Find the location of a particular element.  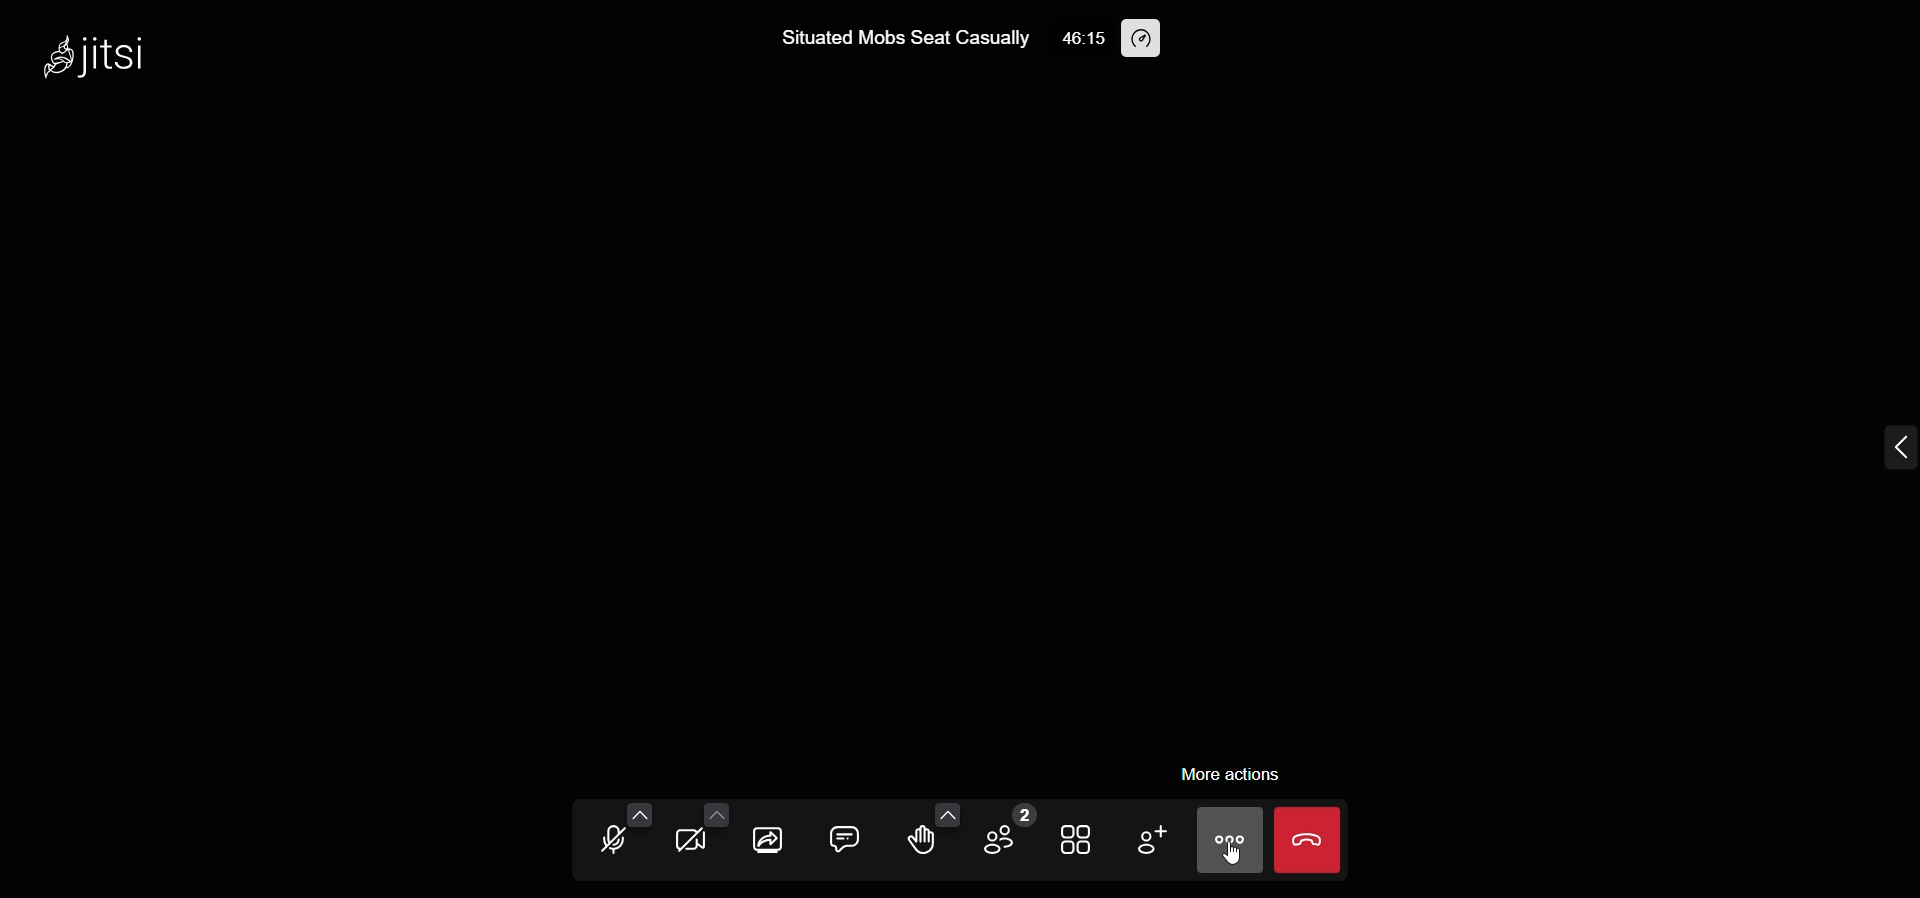

participant is located at coordinates (1006, 832).